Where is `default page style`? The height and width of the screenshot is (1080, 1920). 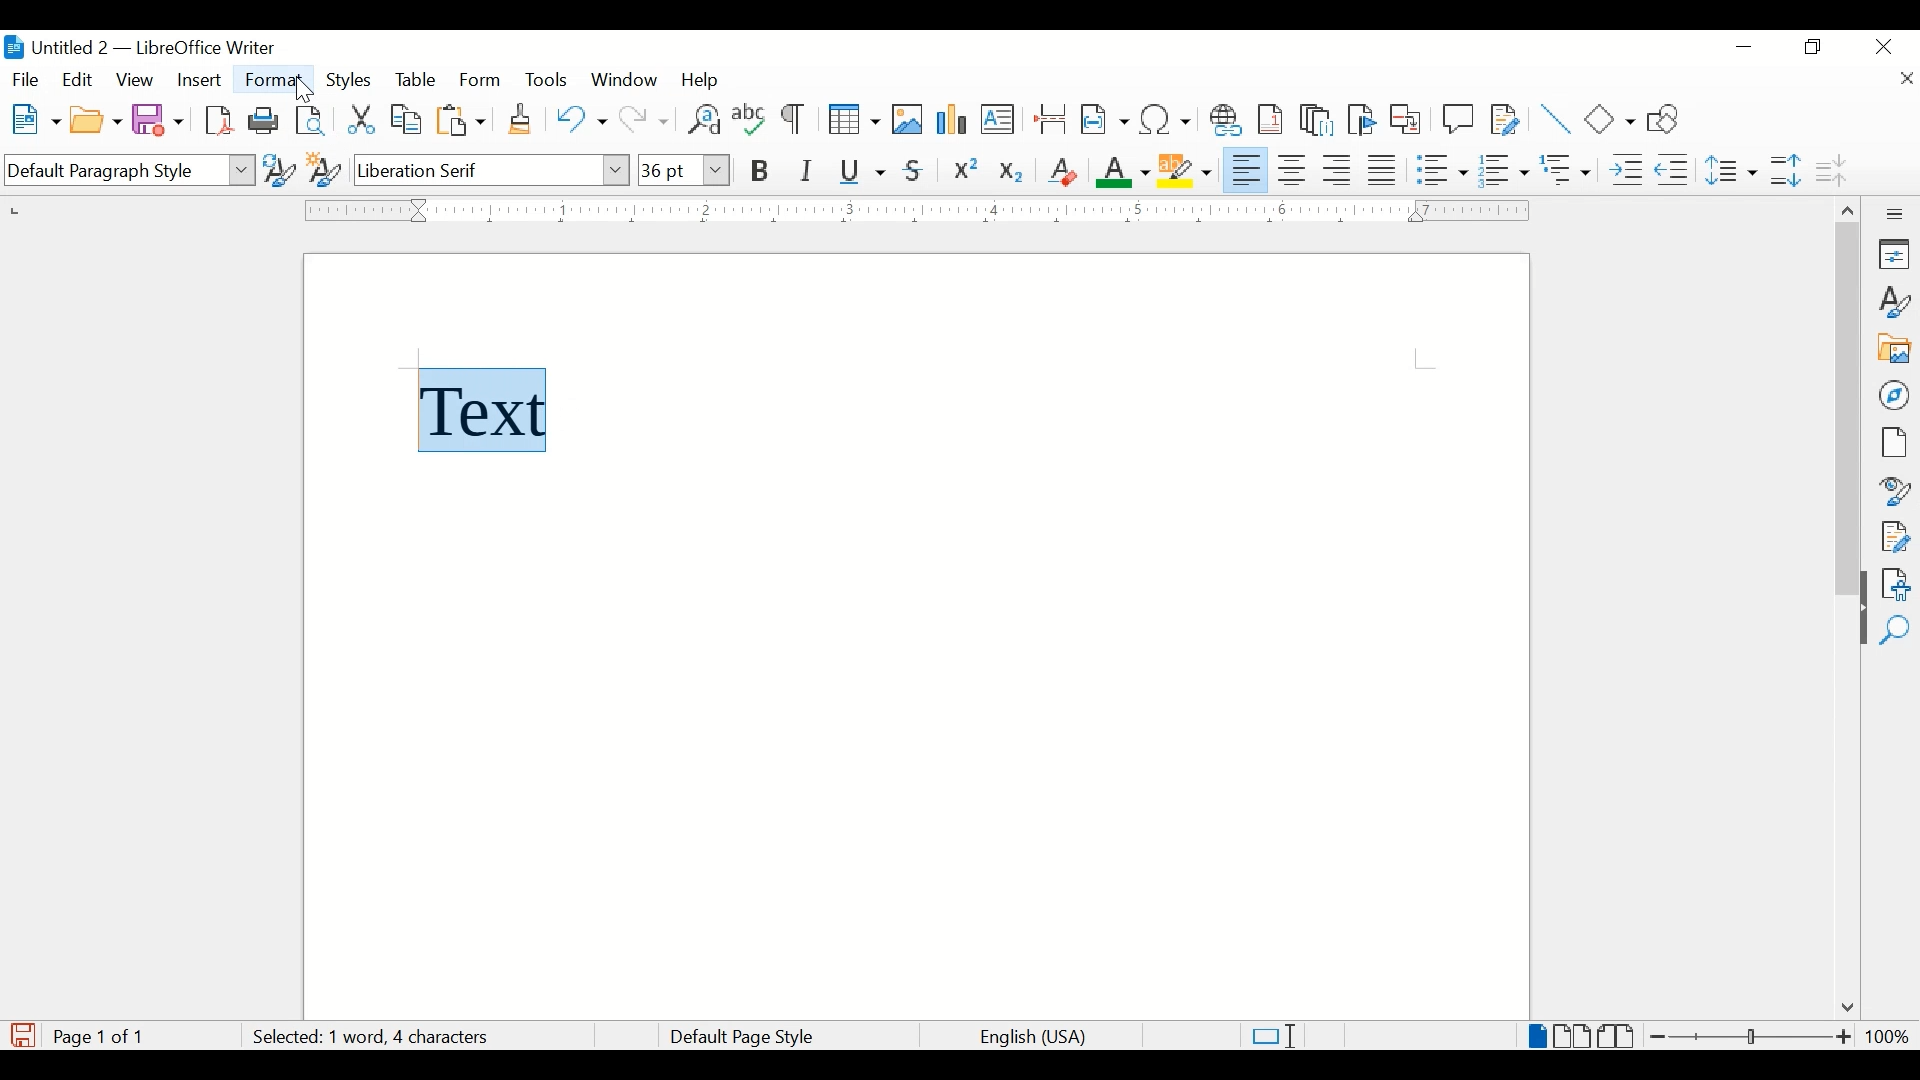
default page style is located at coordinates (738, 1037).